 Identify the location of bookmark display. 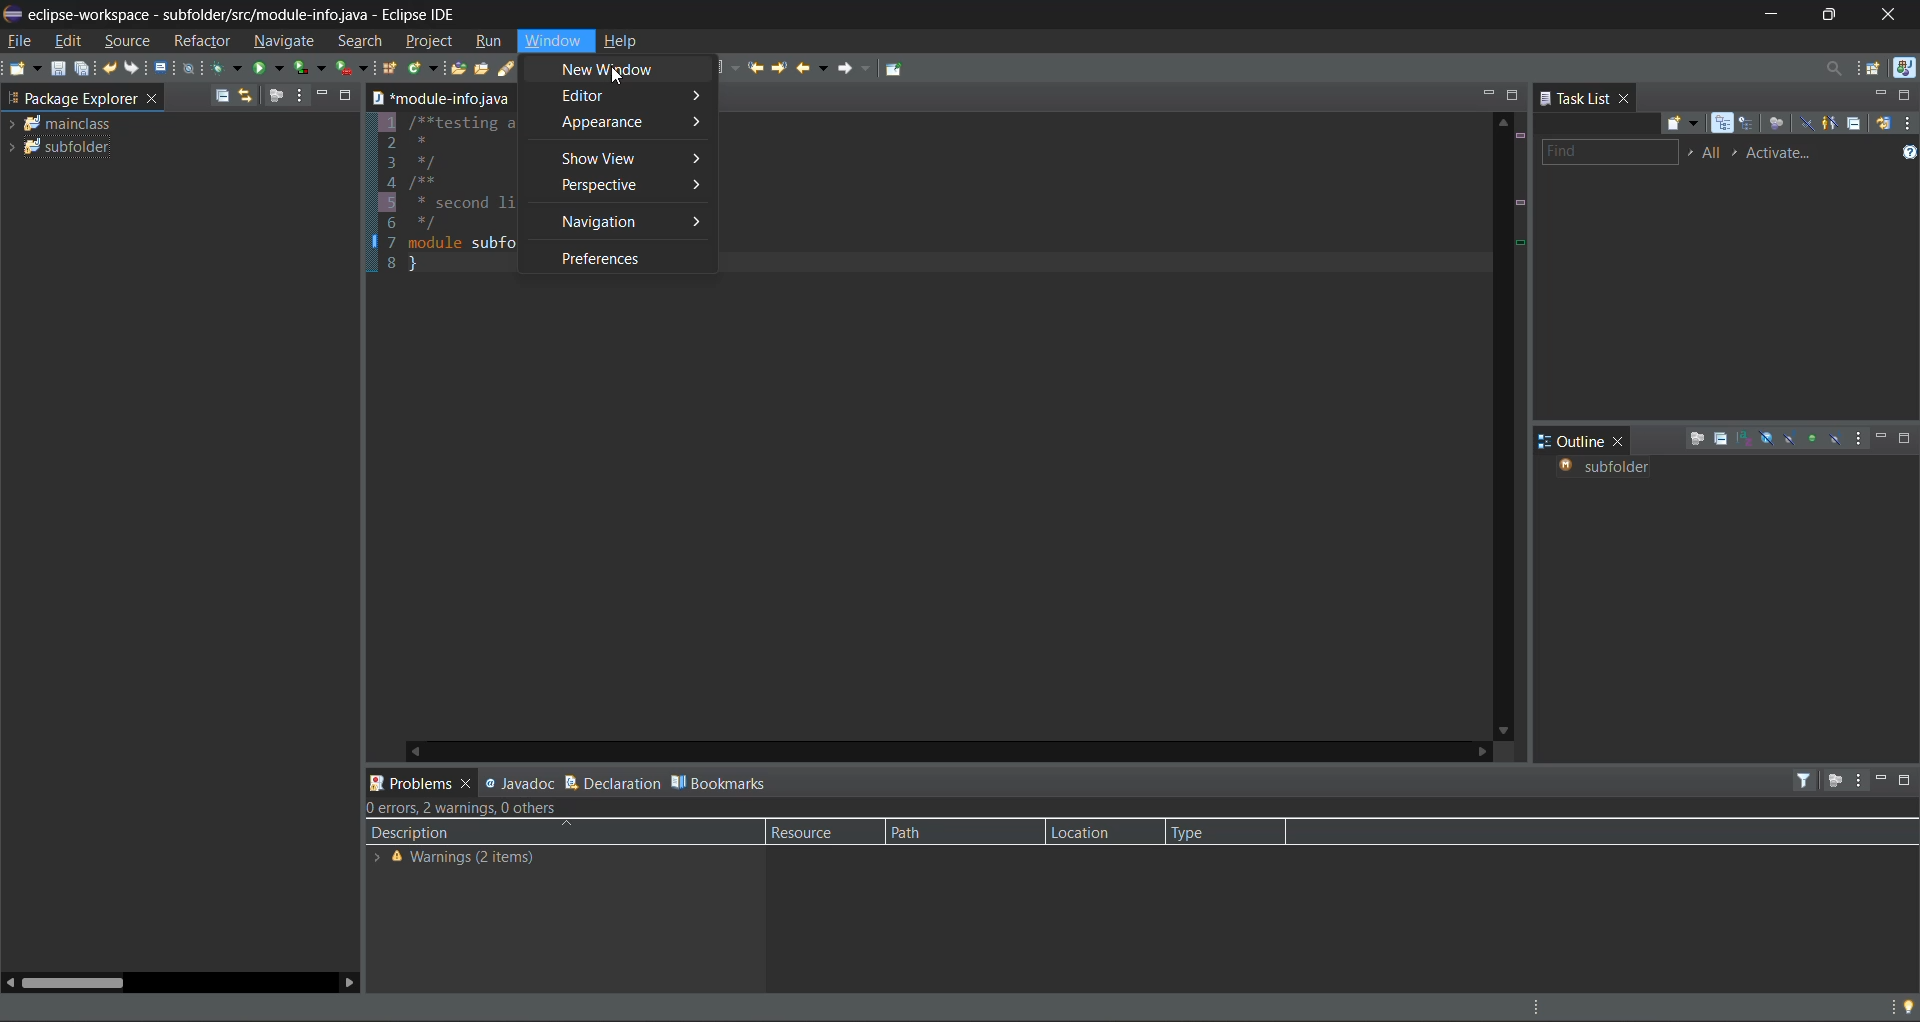
(370, 245).